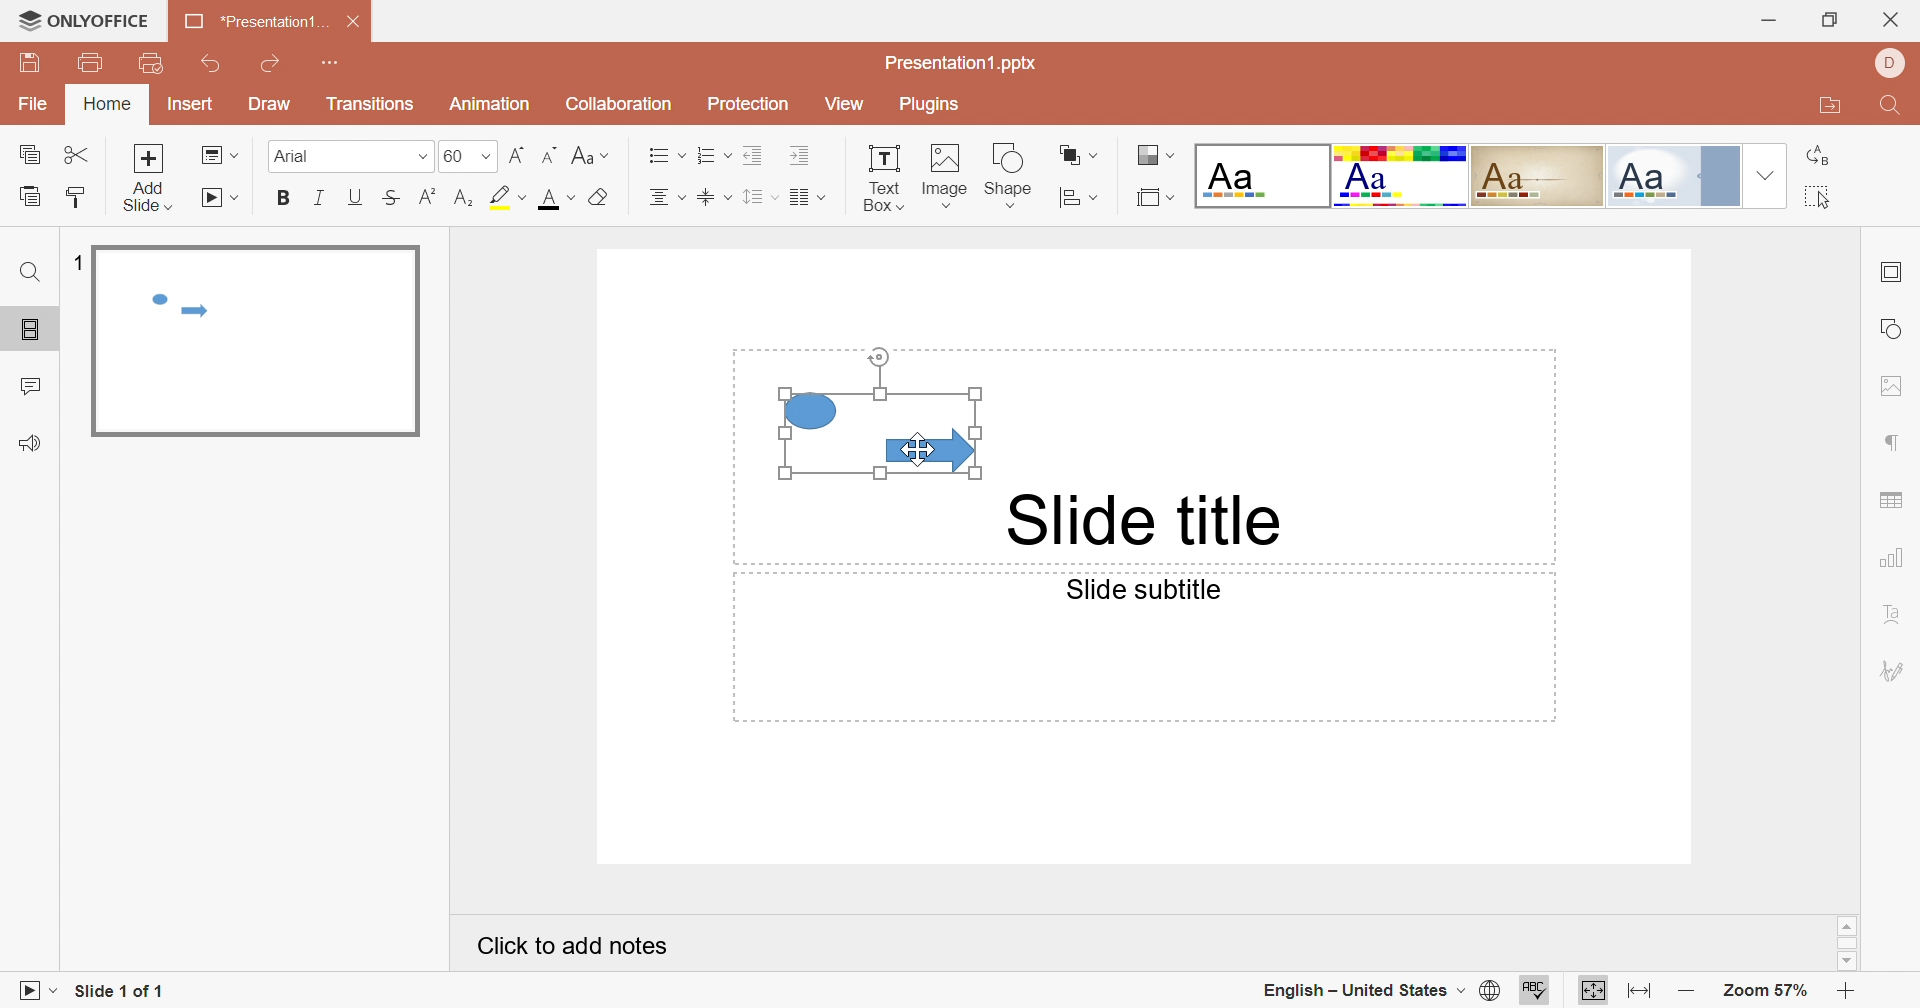 The image size is (1920, 1008). I want to click on Slide title, so click(1142, 521).